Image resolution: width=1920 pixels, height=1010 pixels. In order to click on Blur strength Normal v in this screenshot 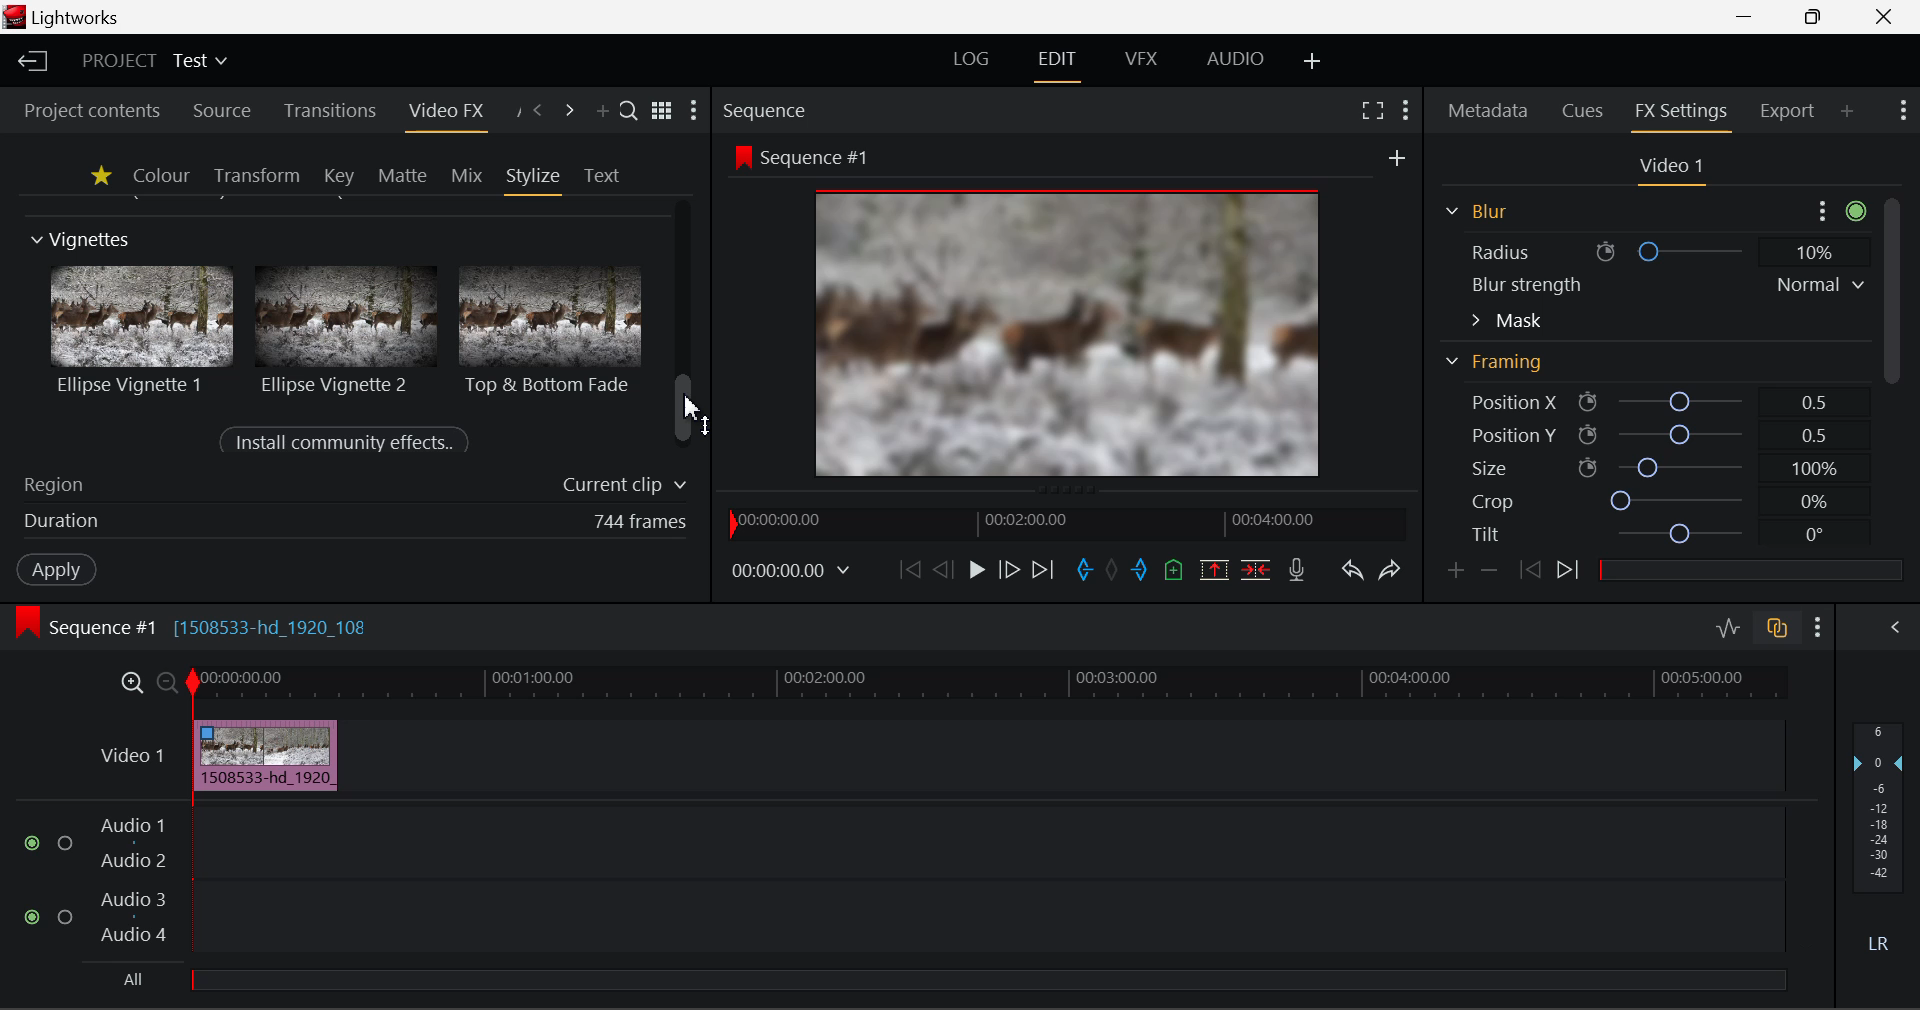, I will do `click(1665, 284)`.